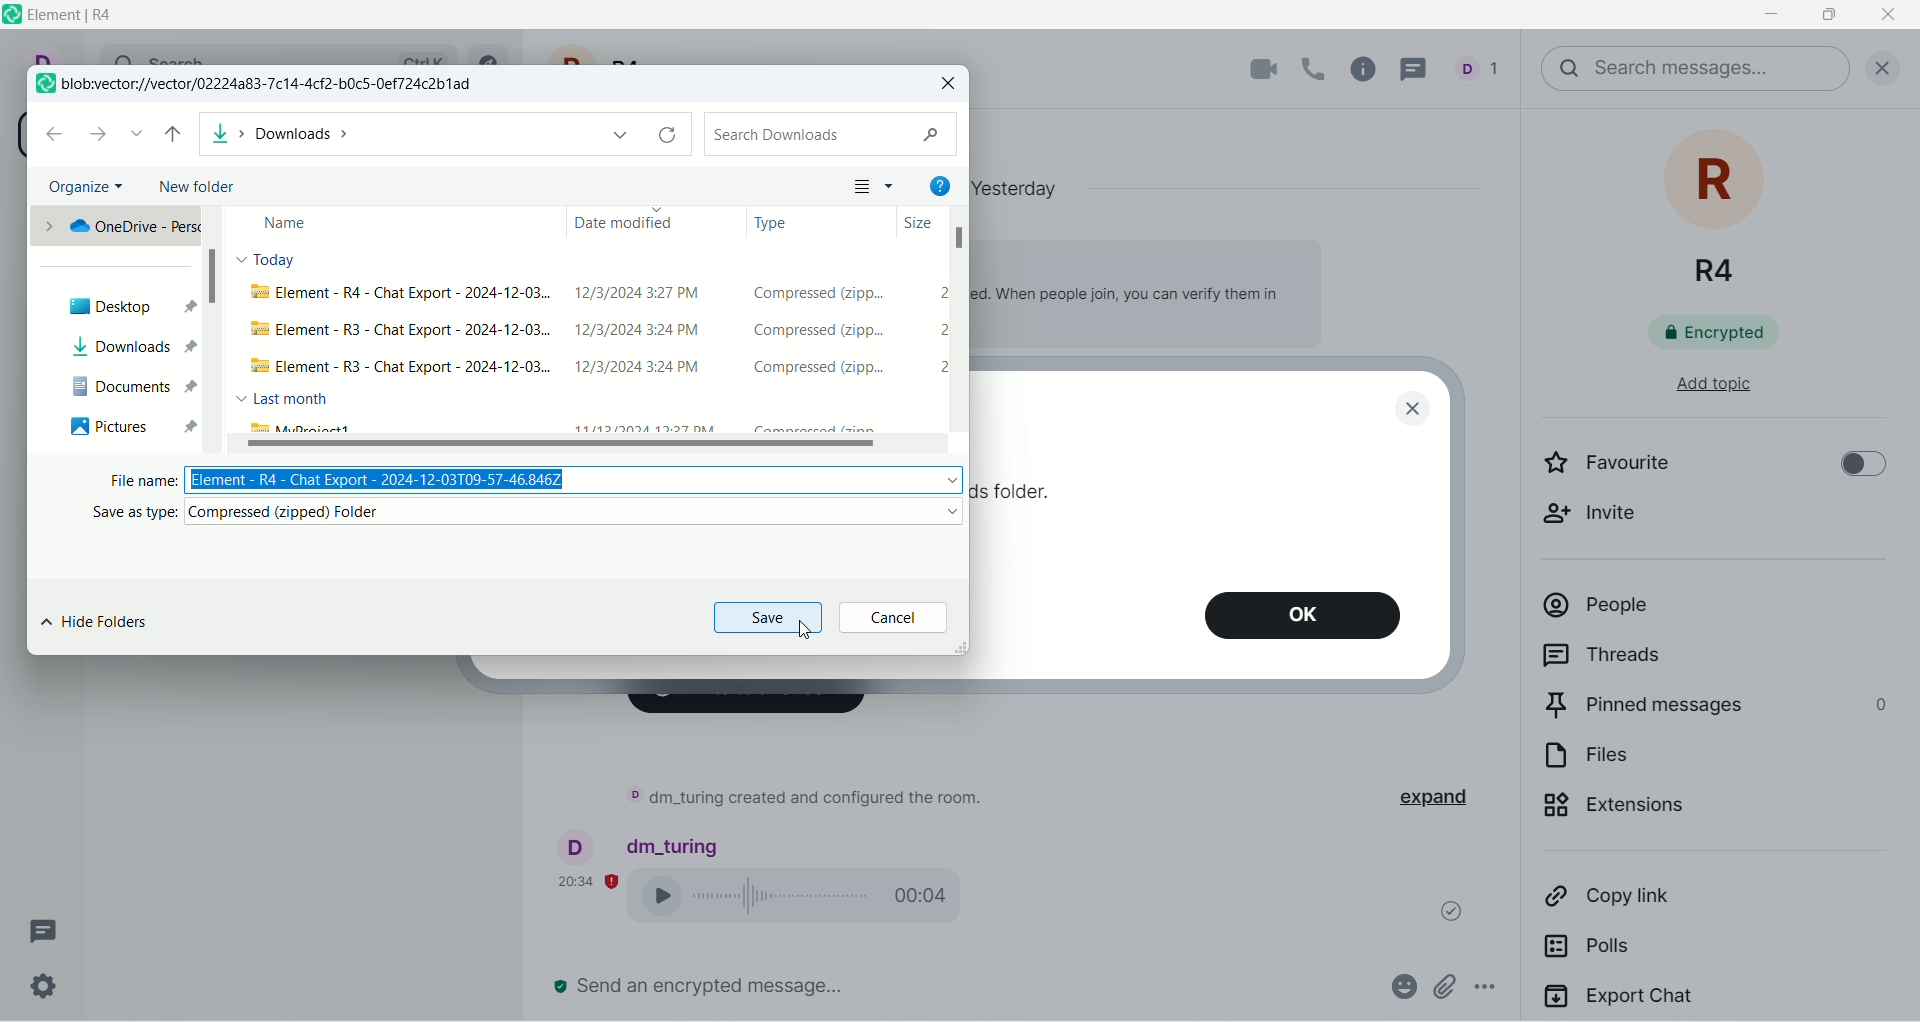  Describe the element at coordinates (1693, 613) in the screenshot. I see `people` at that location.